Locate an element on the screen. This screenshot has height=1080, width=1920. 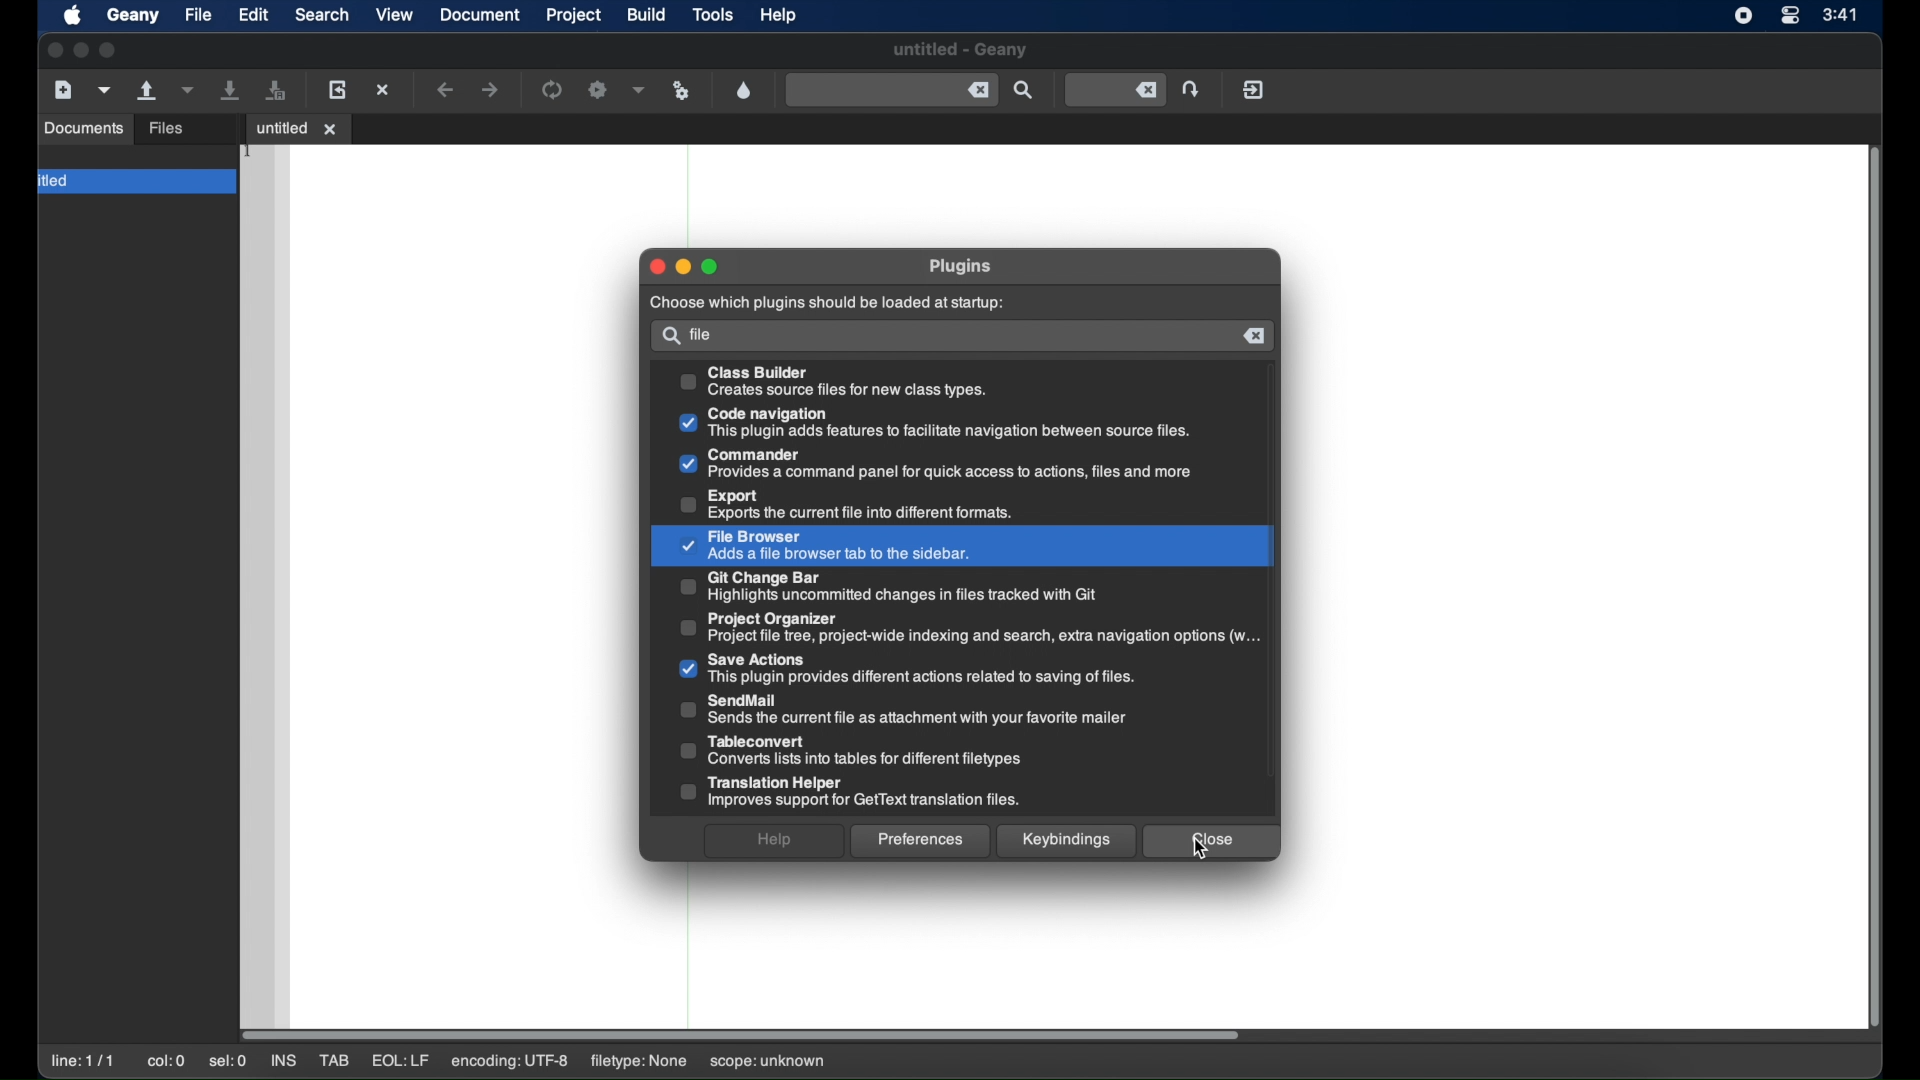
document is located at coordinates (480, 15).